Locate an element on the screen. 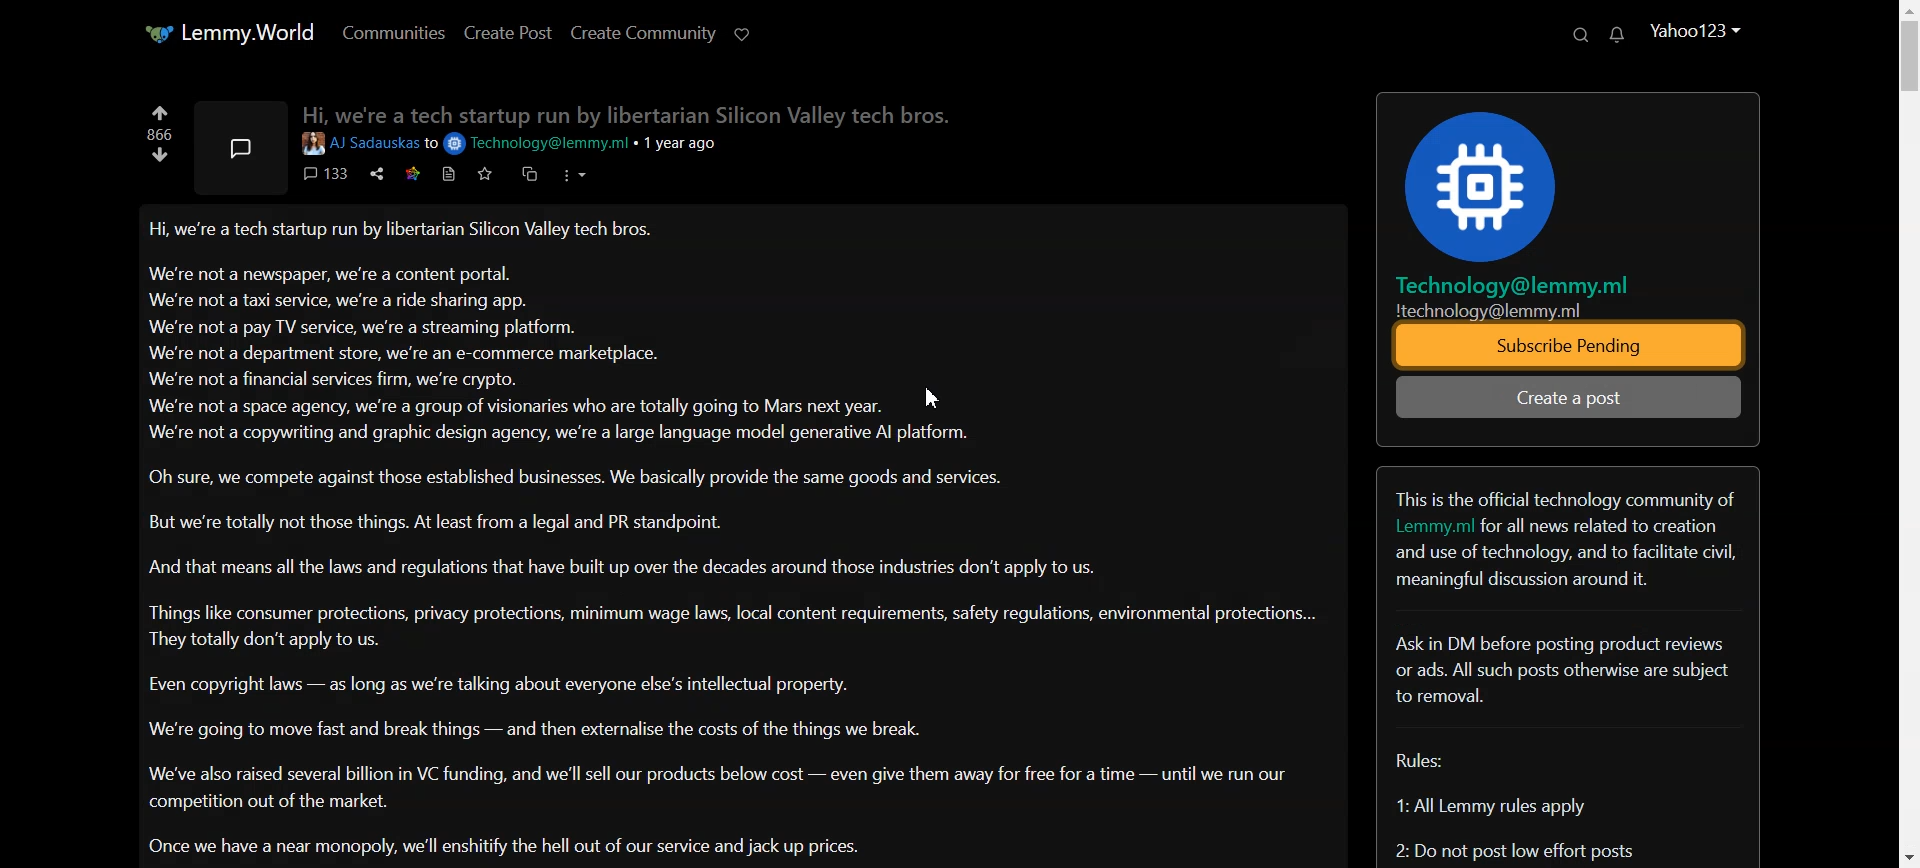  Home page is located at coordinates (230, 33).